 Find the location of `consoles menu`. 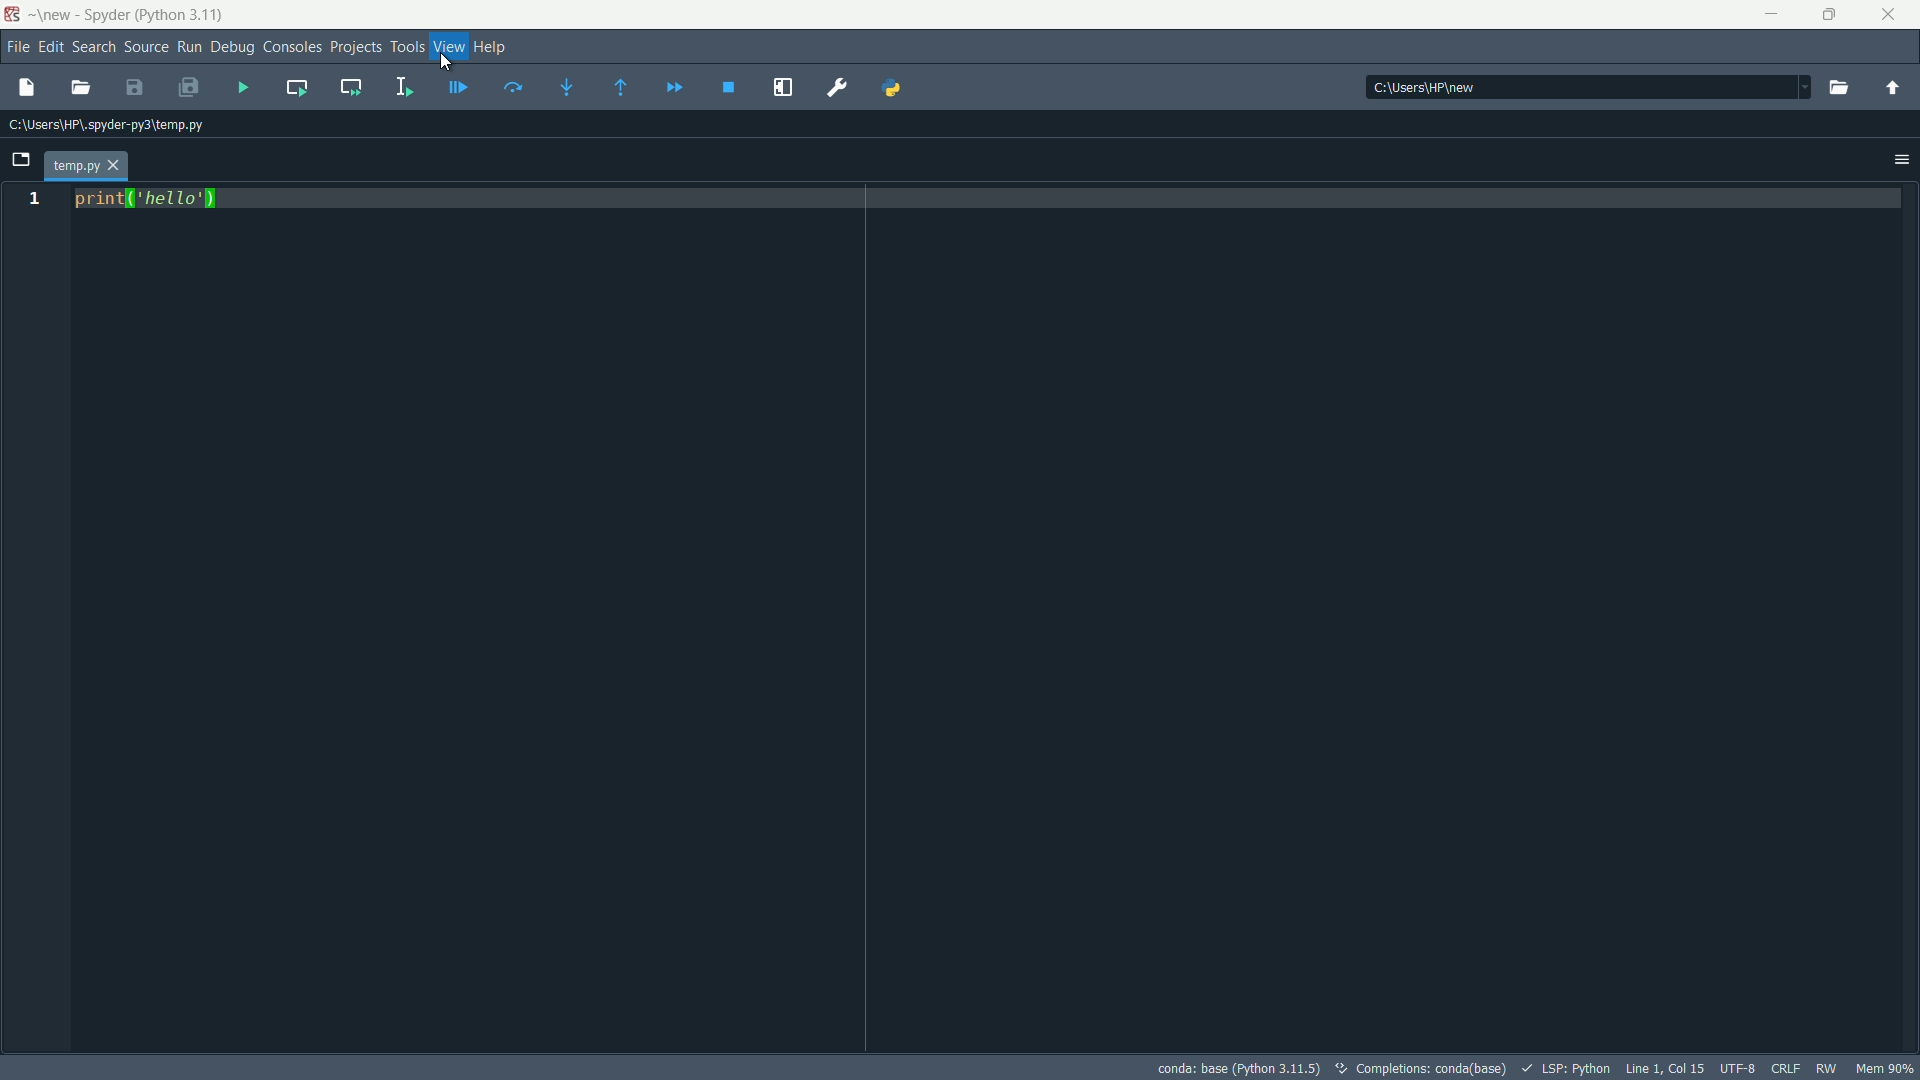

consoles menu is located at coordinates (292, 48).